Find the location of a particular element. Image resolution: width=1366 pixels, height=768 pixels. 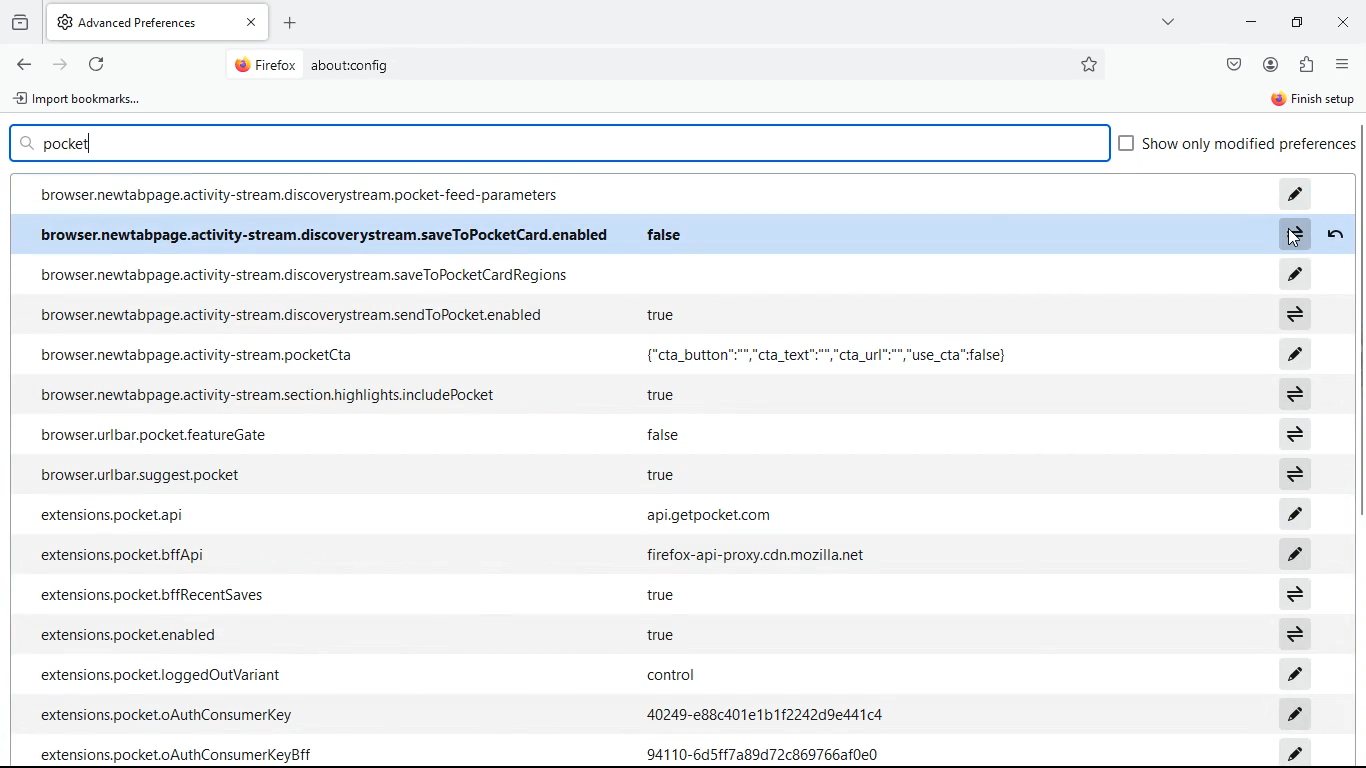

edit is located at coordinates (1295, 190).